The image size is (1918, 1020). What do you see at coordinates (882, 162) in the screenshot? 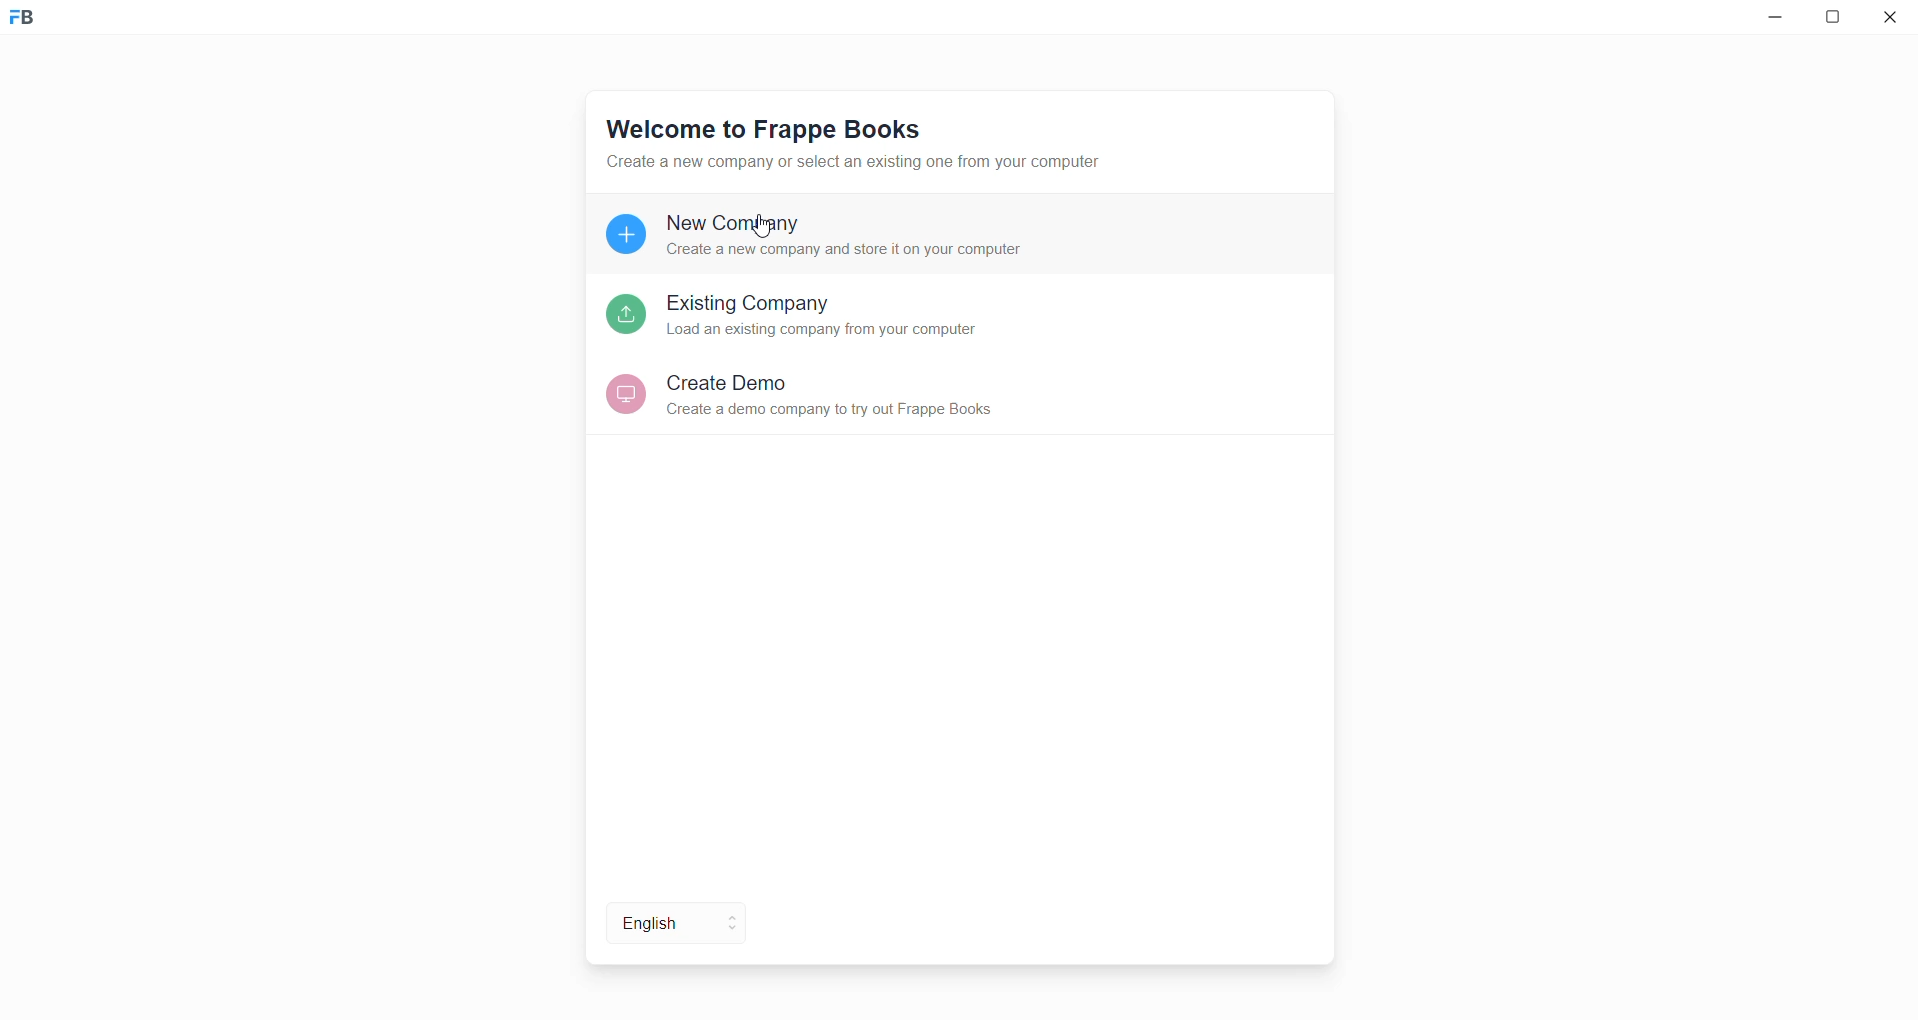
I see `Create a new company or select an existing one from your computer` at bounding box center [882, 162].